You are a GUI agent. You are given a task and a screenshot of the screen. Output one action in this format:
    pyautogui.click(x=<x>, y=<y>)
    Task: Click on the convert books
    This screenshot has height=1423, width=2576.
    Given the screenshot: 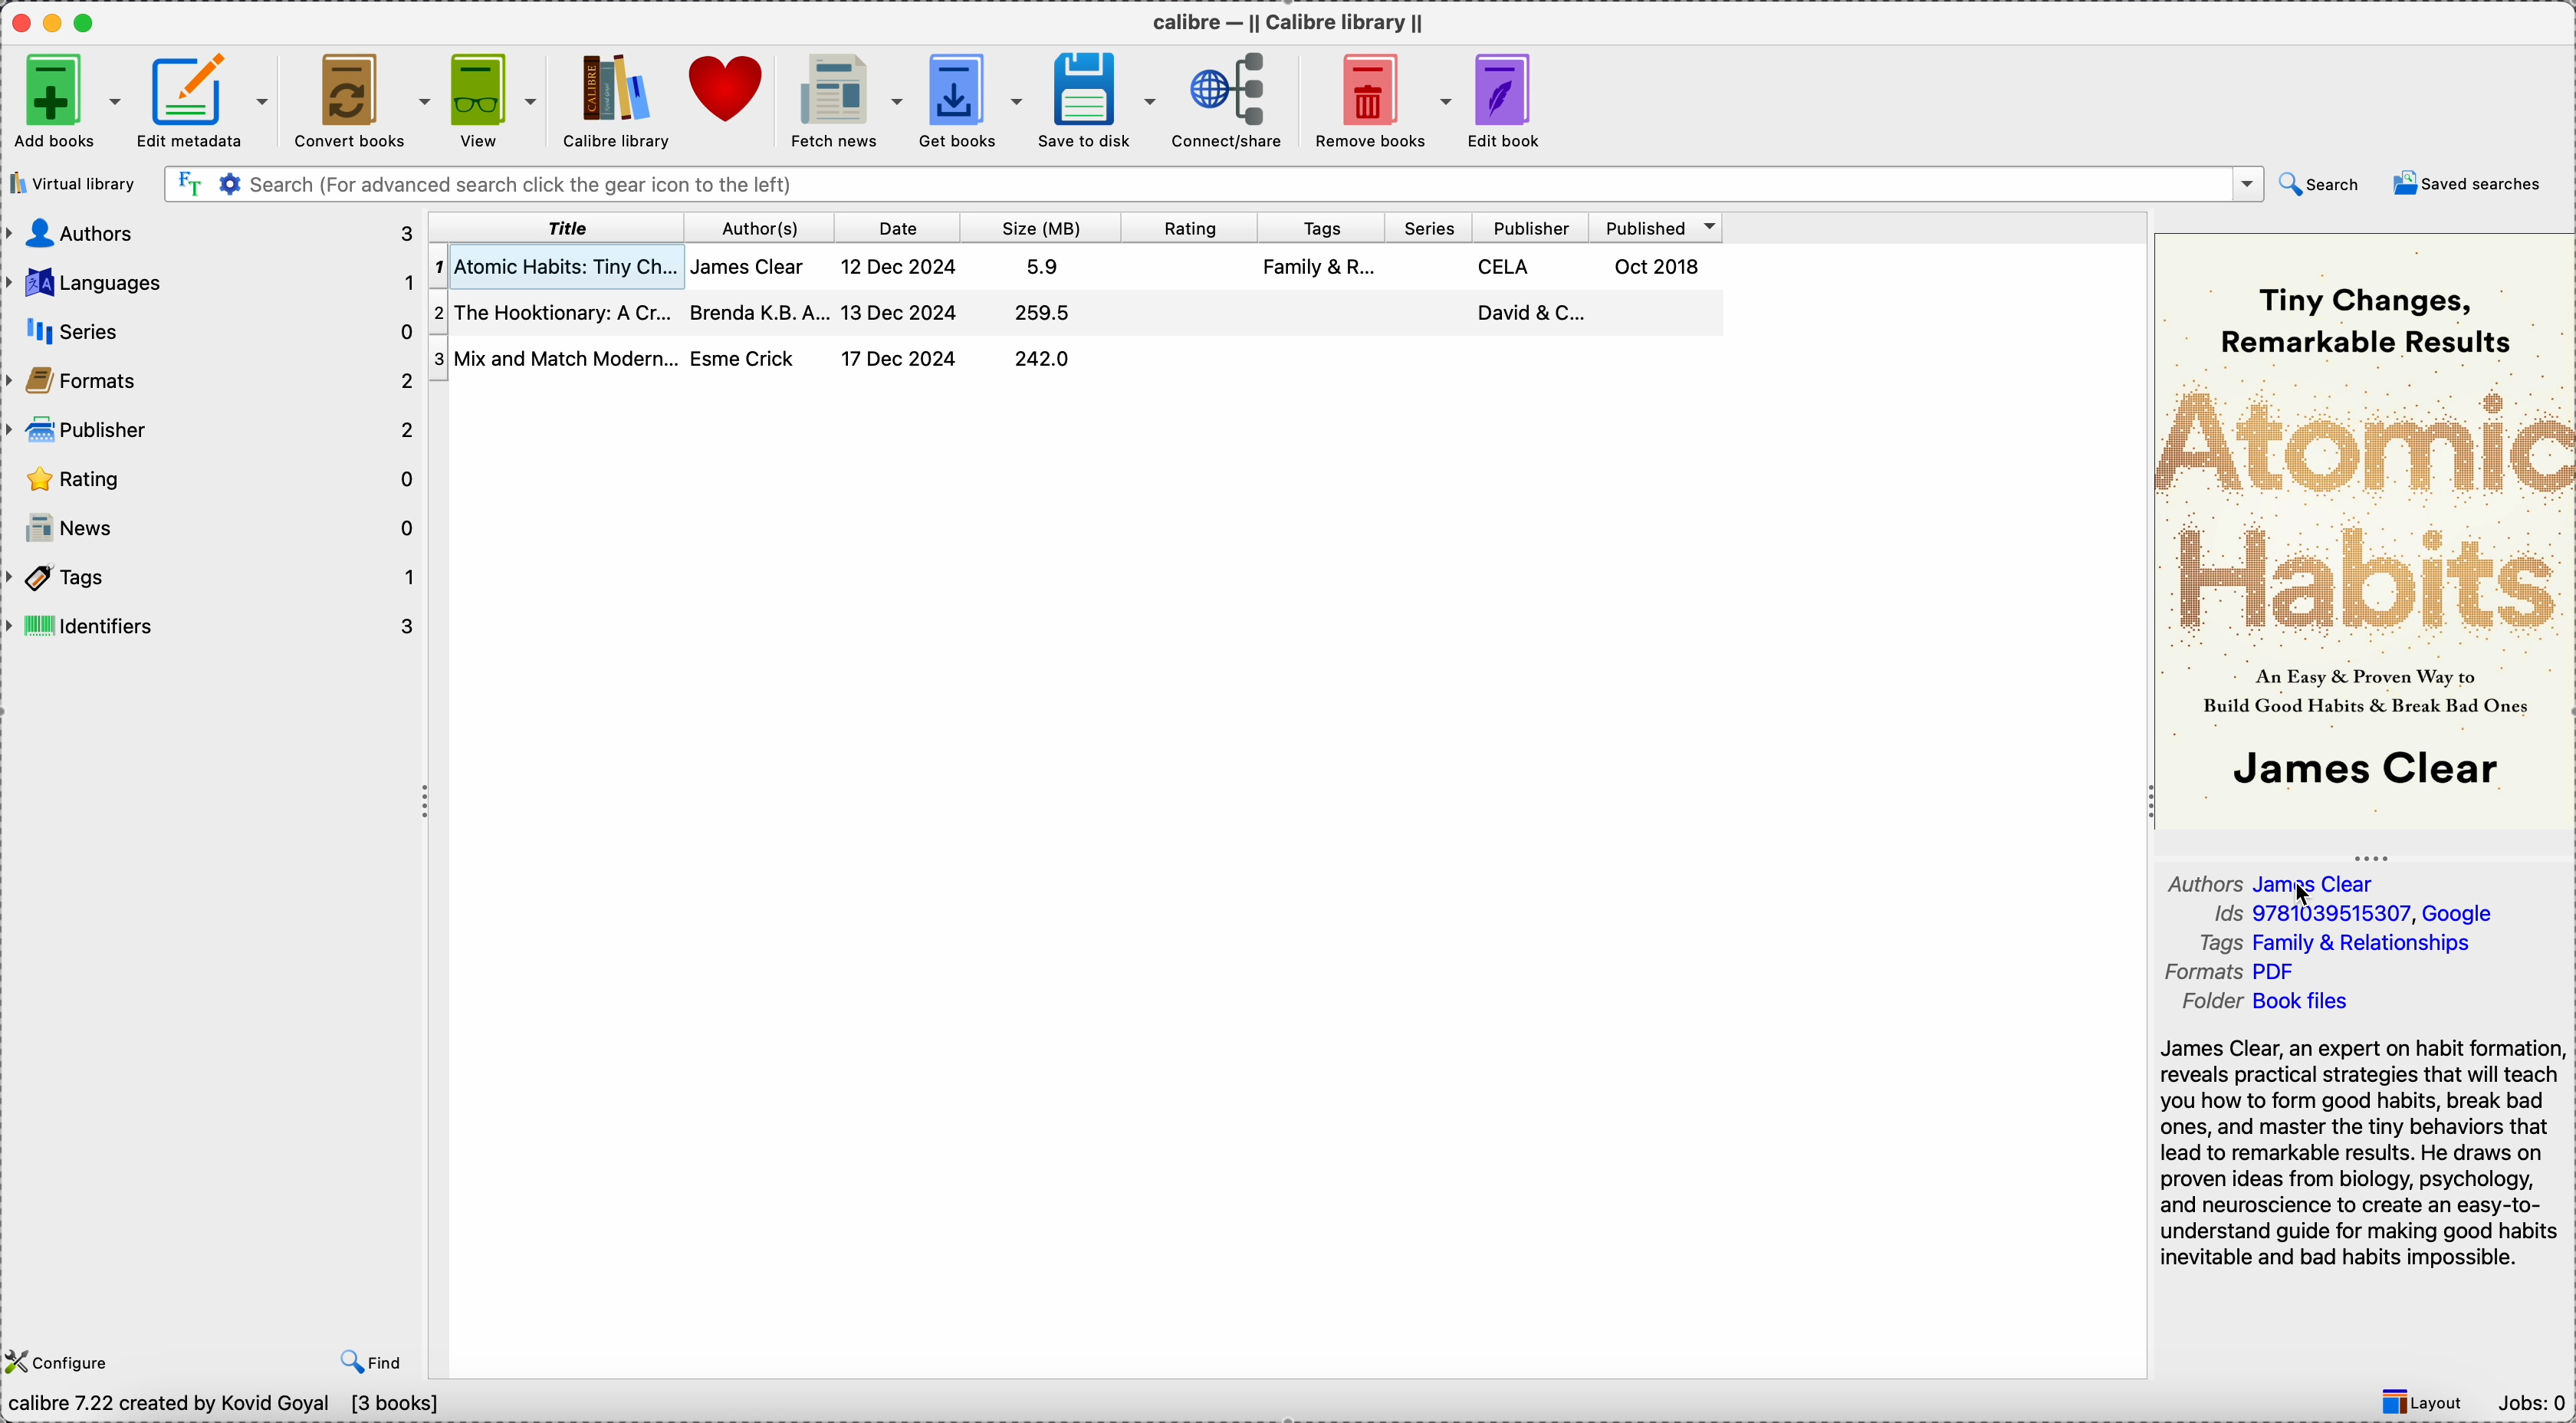 What is the action you would take?
    pyautogui.click(x=367, y=102)
    